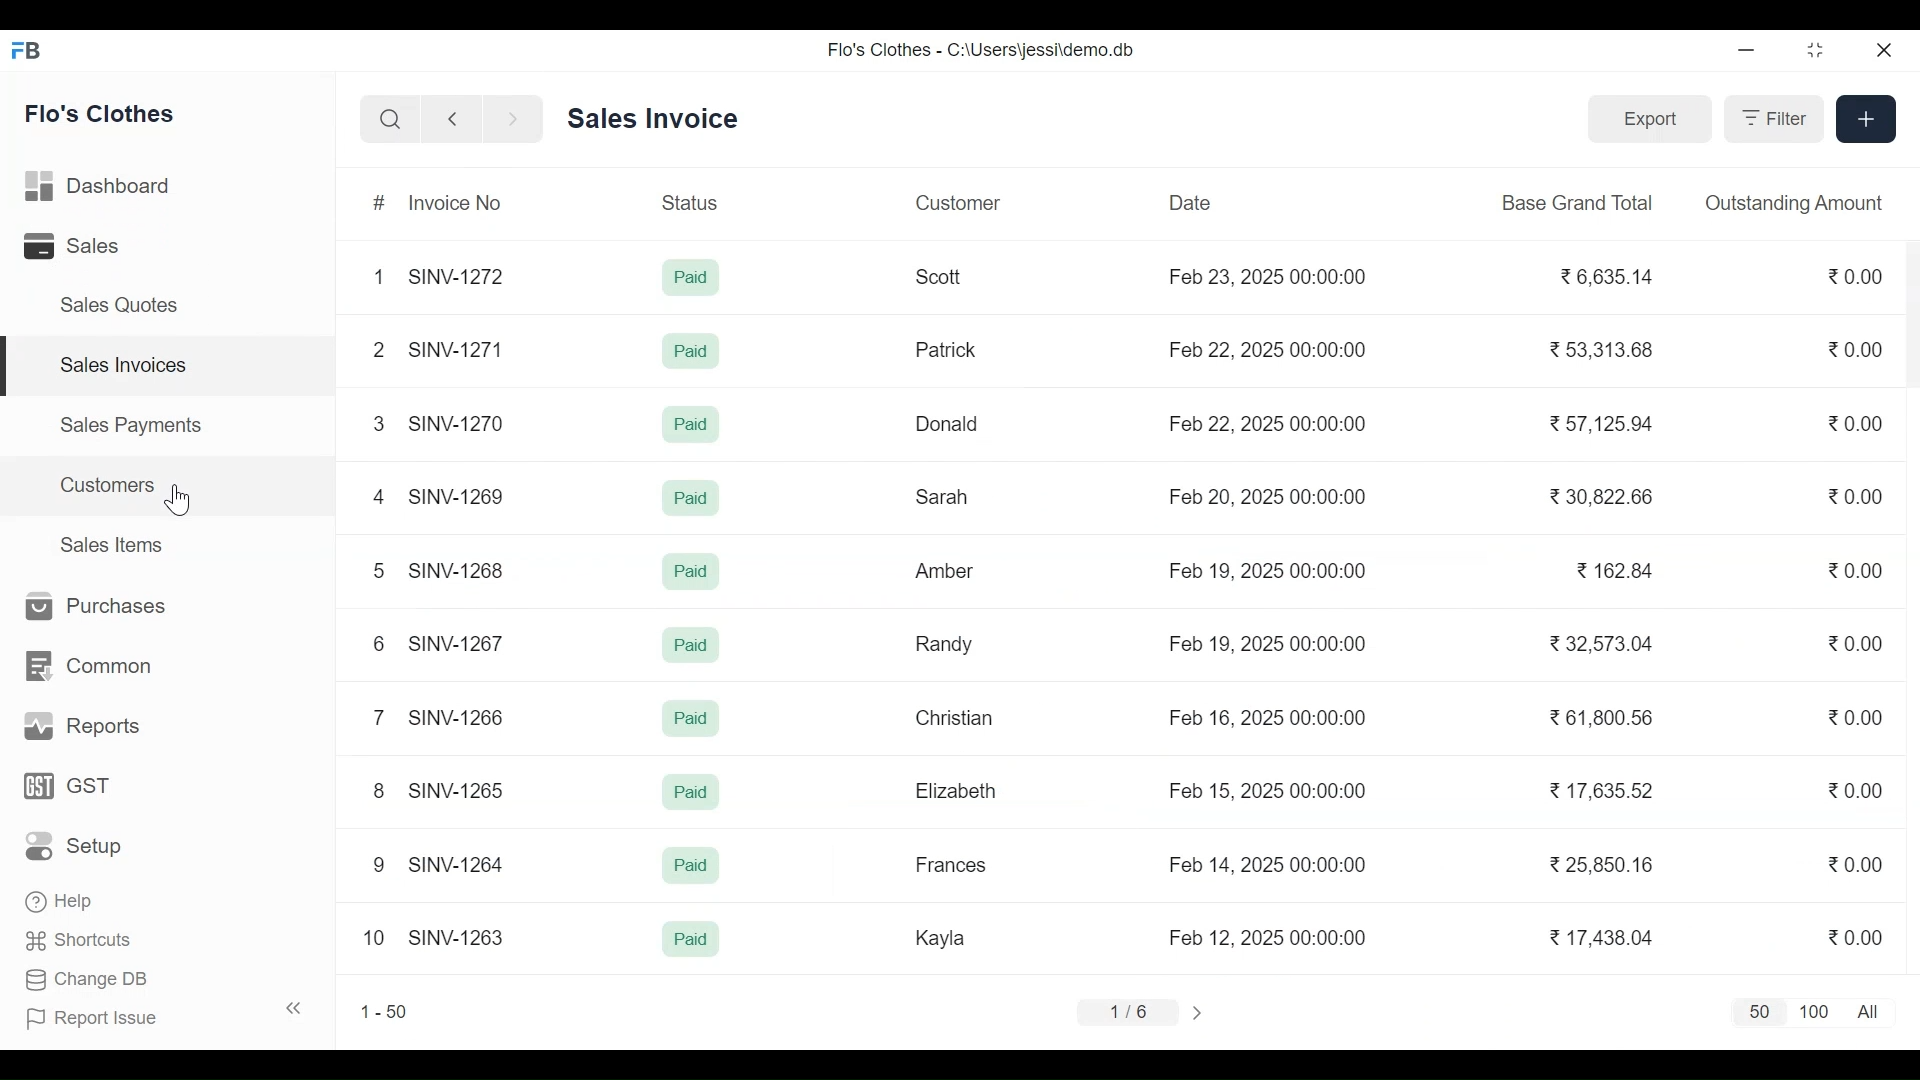 The image size is (1920, 1080). What do you see at coordinates (937, 277) in the screenshot?
I see `Scott` at bounding box center [937, 277].